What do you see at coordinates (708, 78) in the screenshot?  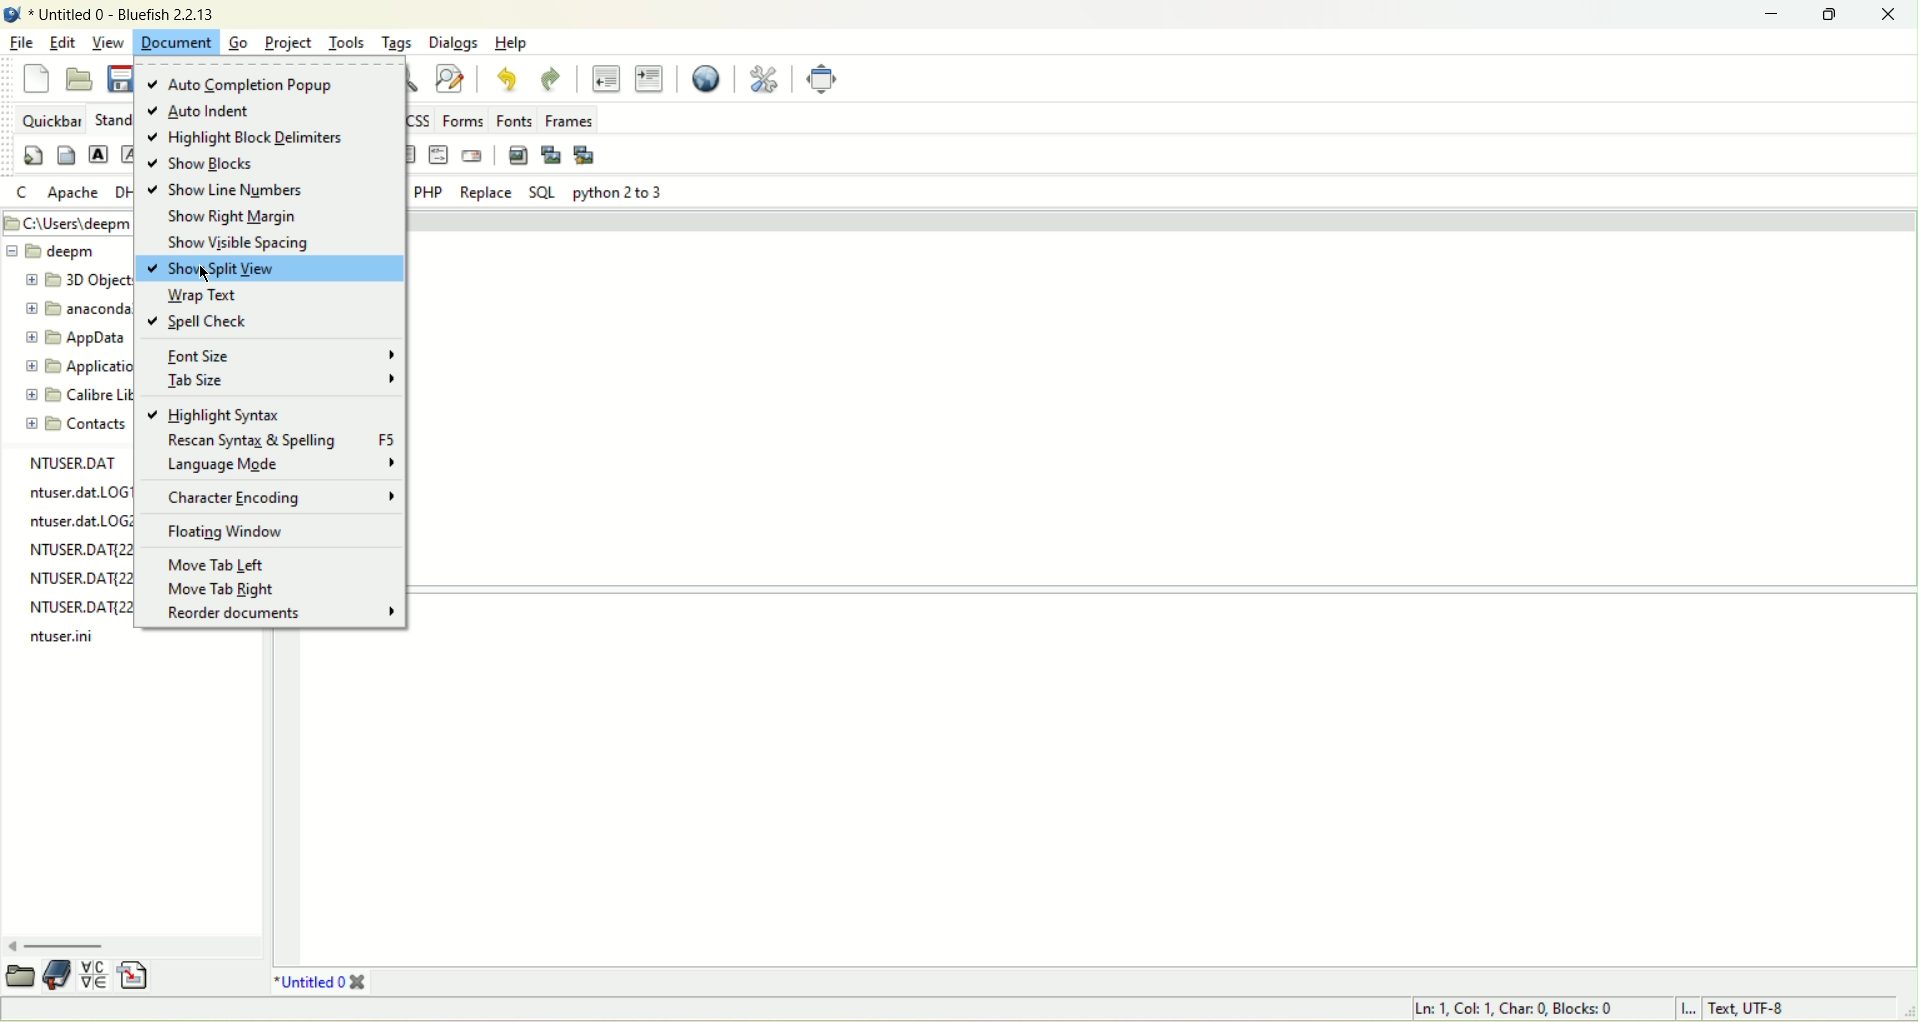 I see `view in browser` at bounding box center [708, 78].